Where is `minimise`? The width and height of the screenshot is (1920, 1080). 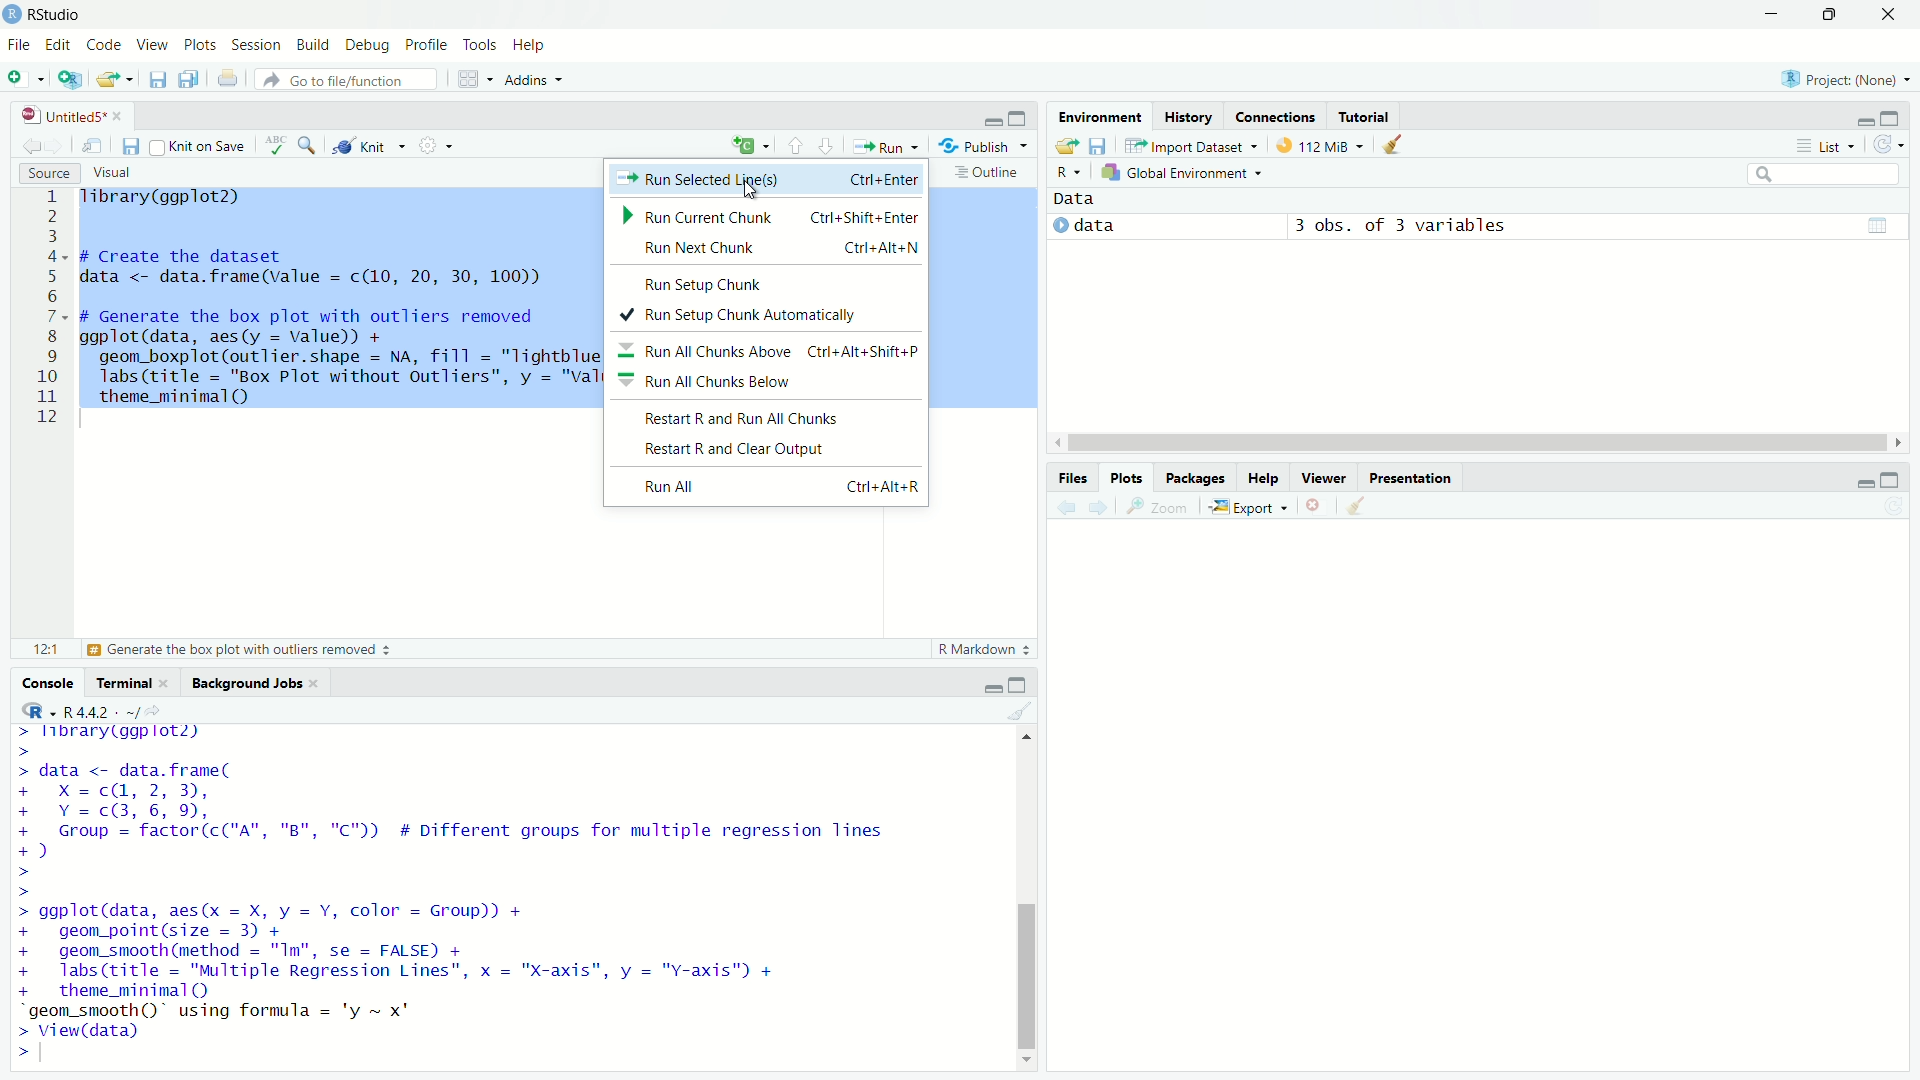
minimise is located at coordinates (1856, 487).